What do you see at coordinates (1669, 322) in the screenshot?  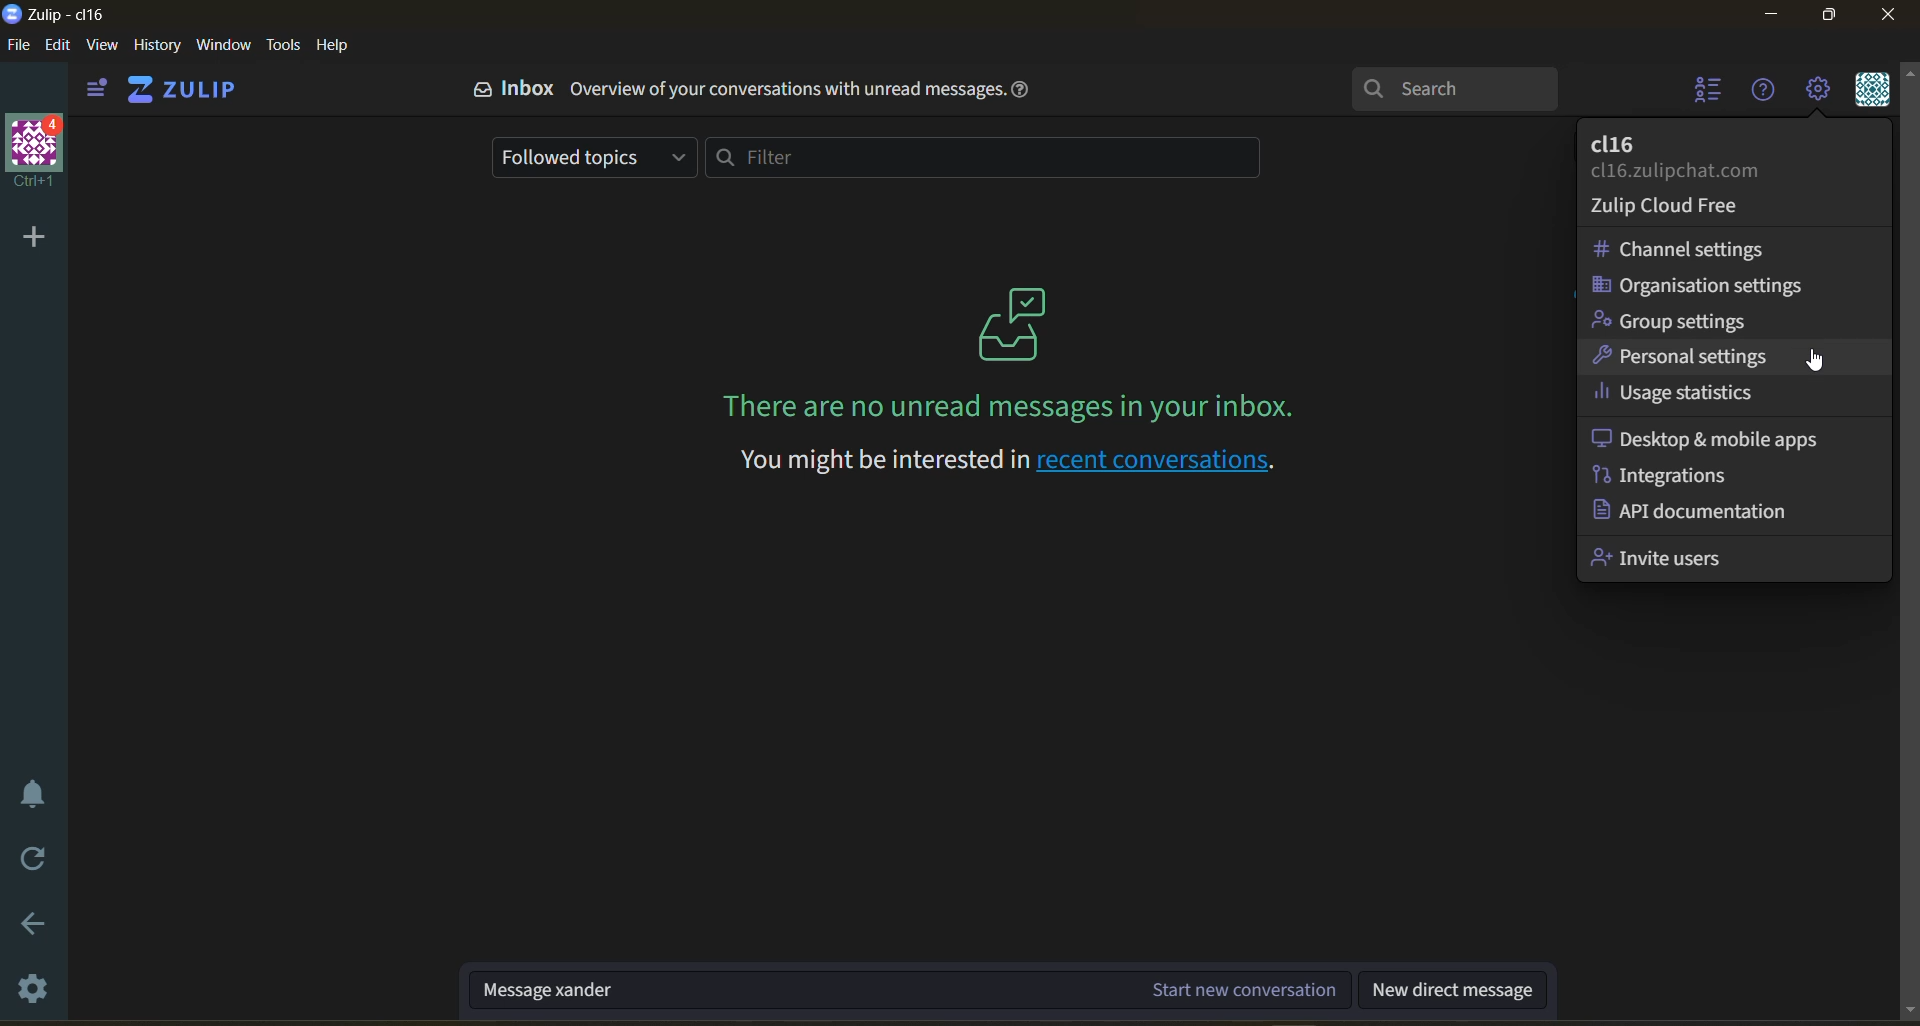 I see `group settings` at bounding box center [1669, 322].